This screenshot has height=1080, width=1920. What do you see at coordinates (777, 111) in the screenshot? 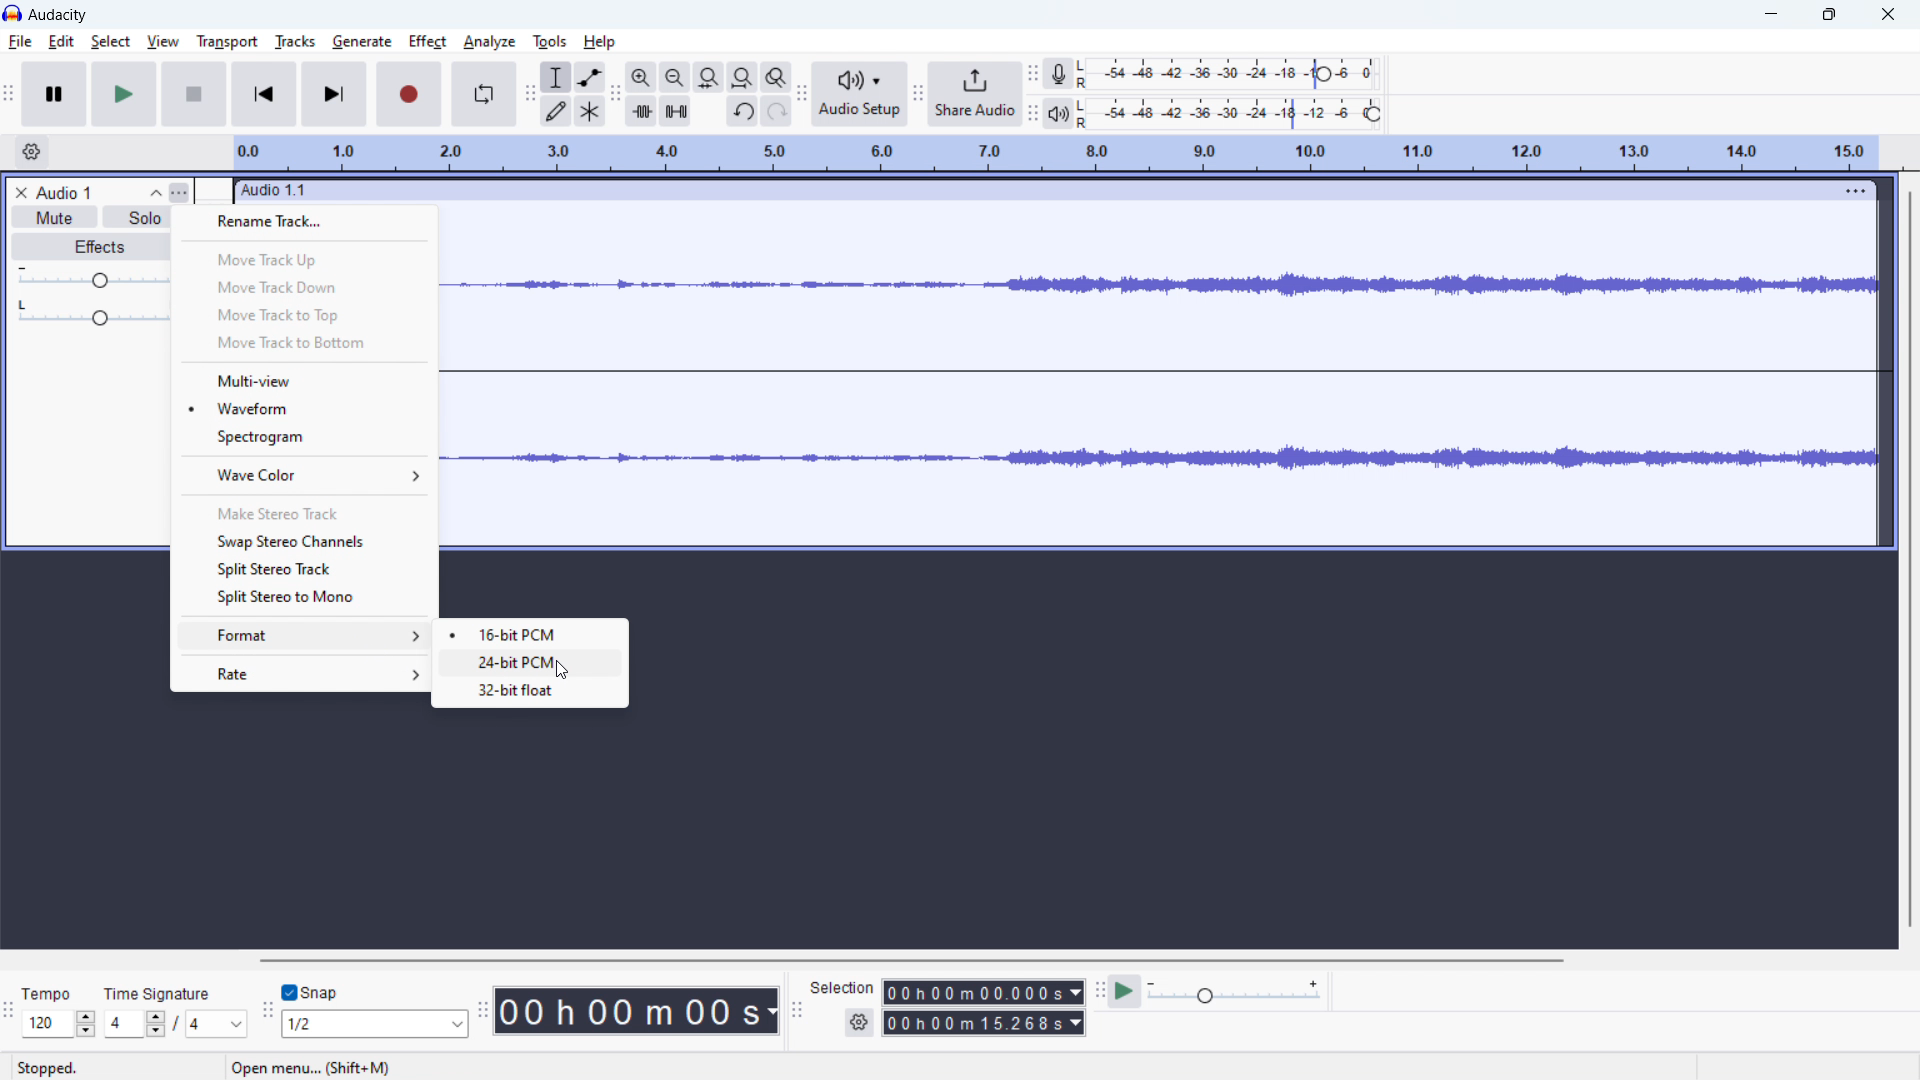
I see `redo` at bounding box center [777, 111].